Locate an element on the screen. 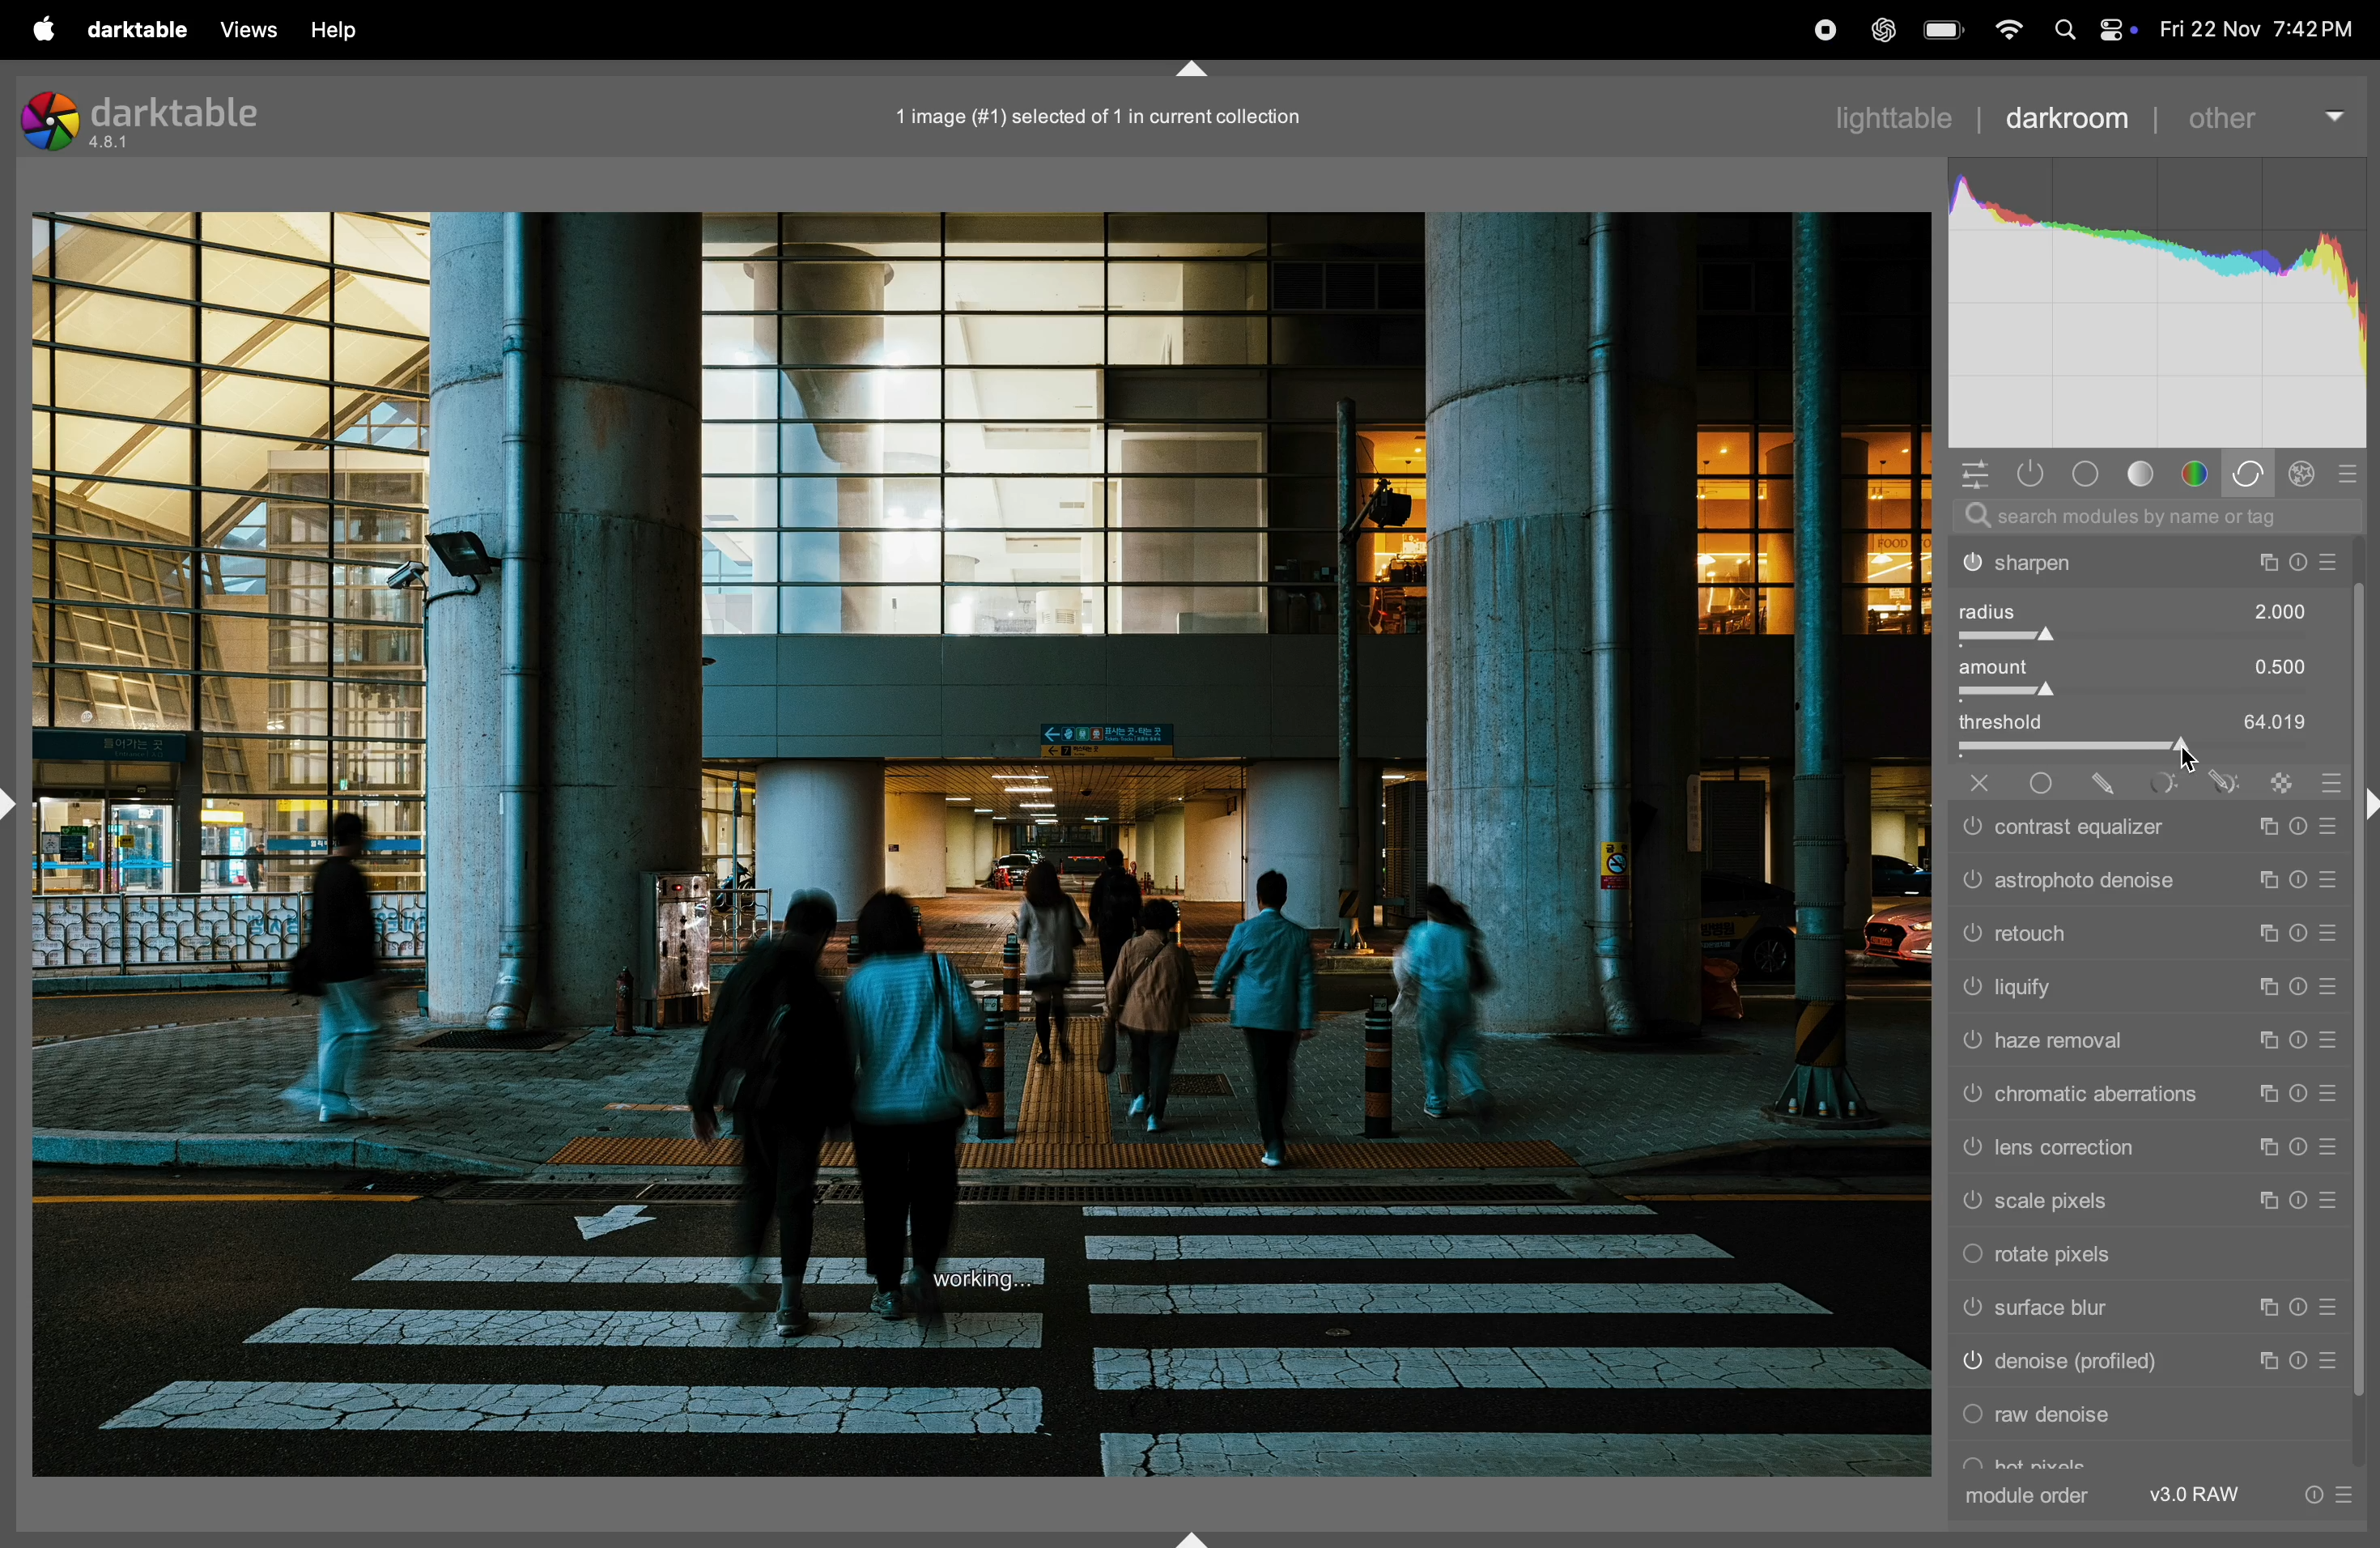 The width and height of the screenshot is (2380, 1548). chromatic abbretations is located at coordinates (2145, 1097).